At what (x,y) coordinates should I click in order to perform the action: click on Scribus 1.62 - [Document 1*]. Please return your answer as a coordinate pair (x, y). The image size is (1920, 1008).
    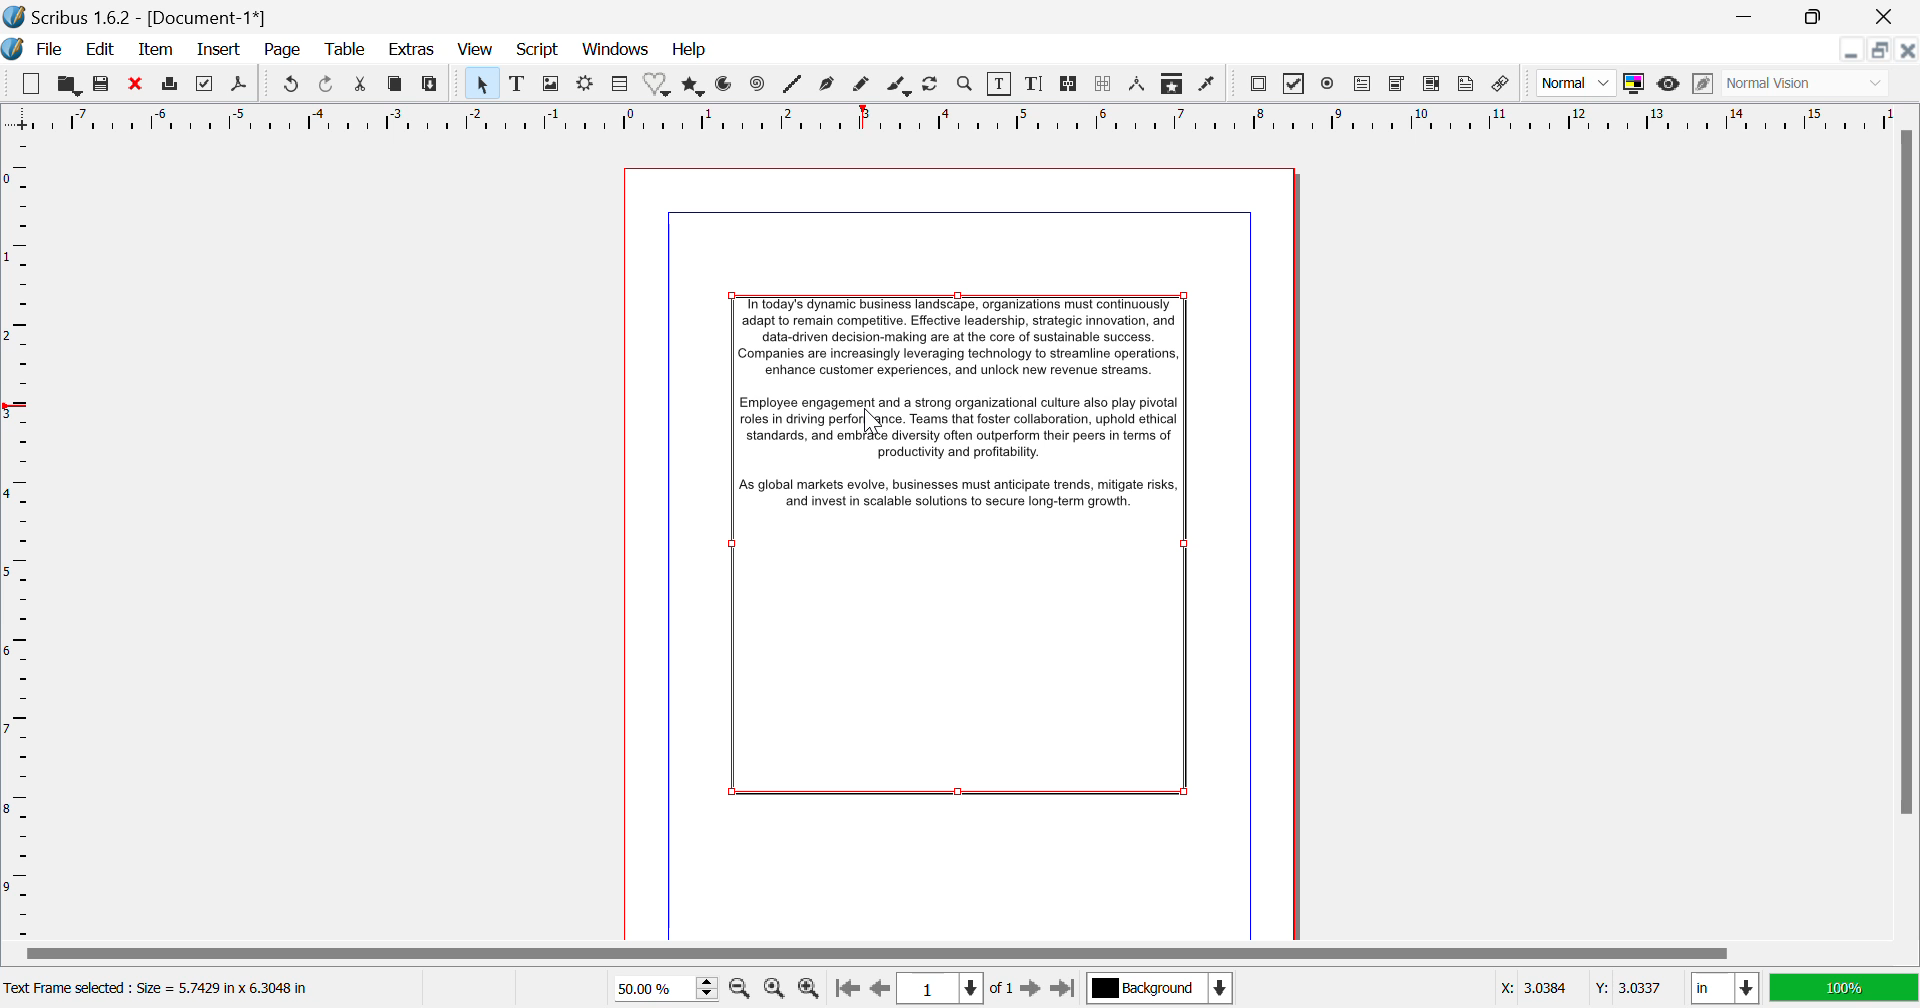
    Looking at the image, I should click on (140, 17).